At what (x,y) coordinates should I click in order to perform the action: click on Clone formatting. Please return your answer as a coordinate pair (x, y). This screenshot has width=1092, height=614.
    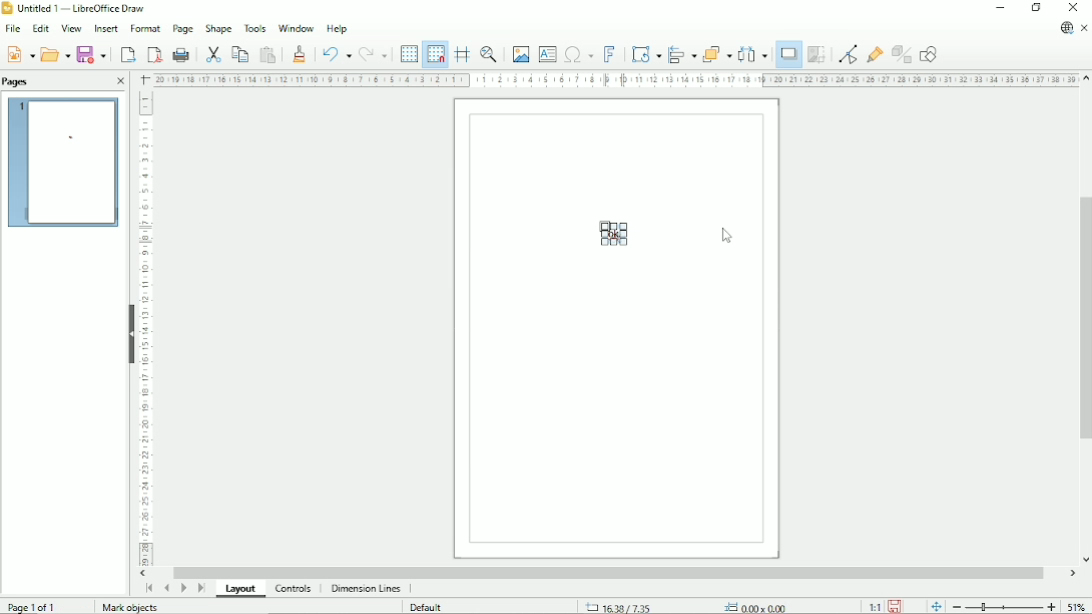
    Looking at the image, I should click on (299, 53).